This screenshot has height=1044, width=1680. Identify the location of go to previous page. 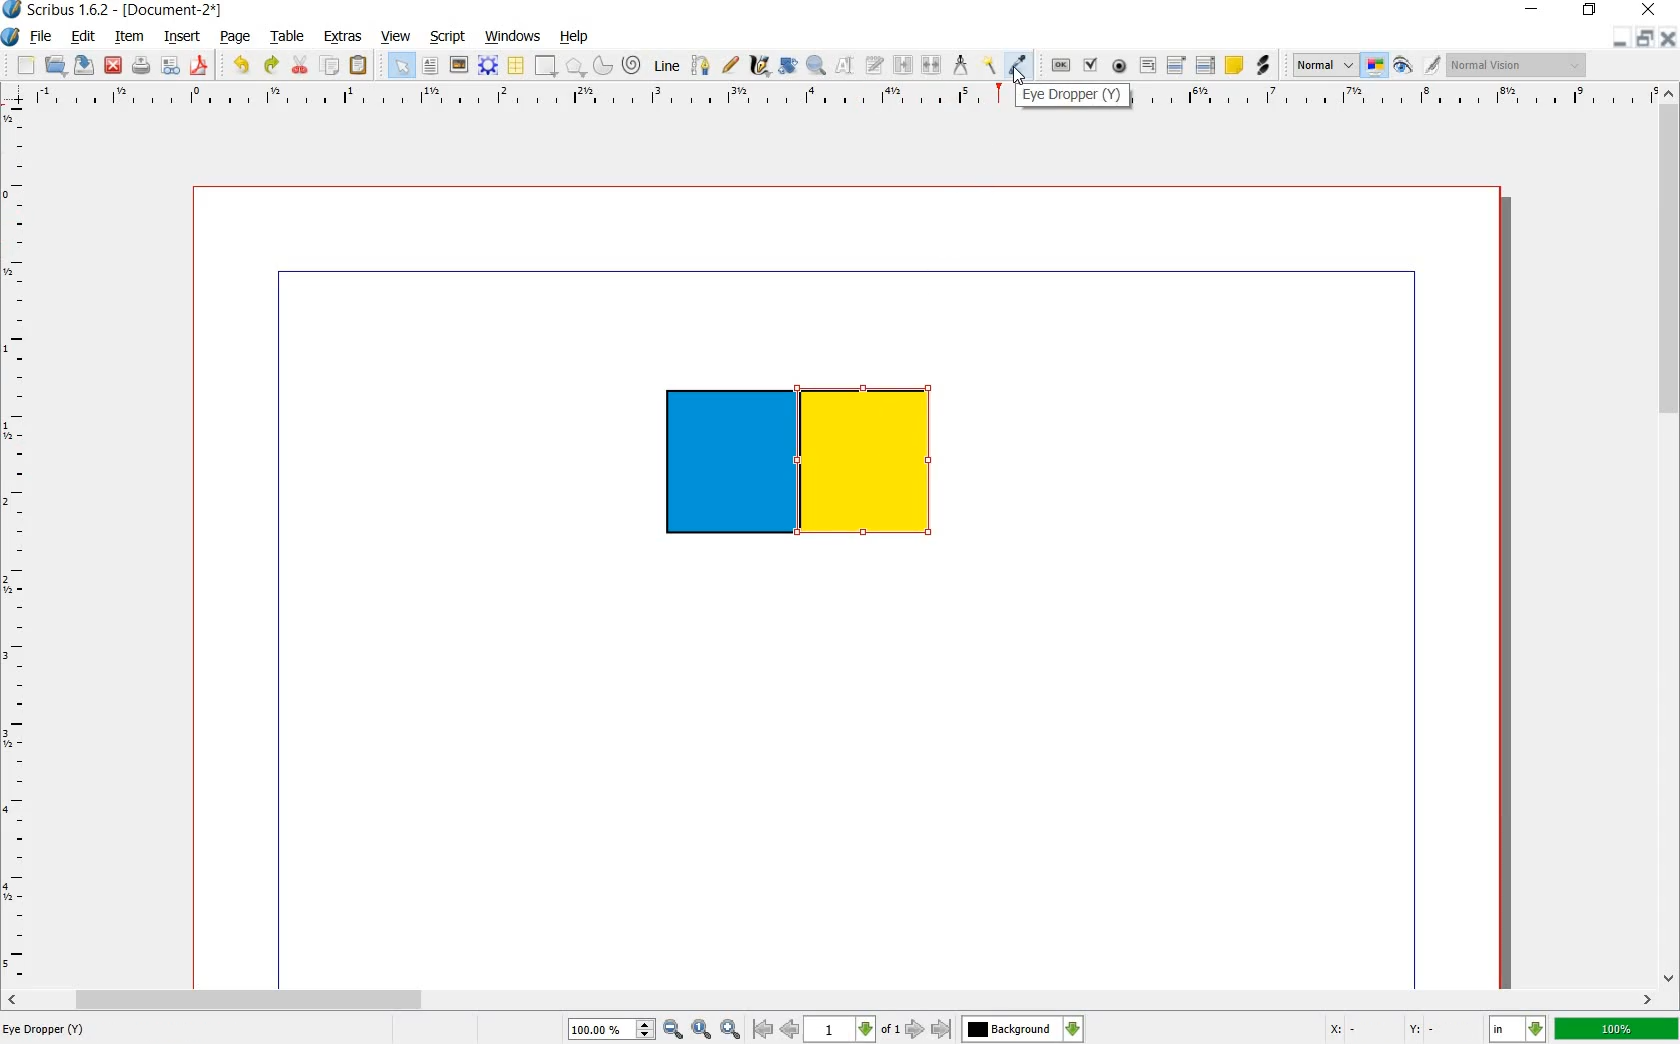
(791, 1029).